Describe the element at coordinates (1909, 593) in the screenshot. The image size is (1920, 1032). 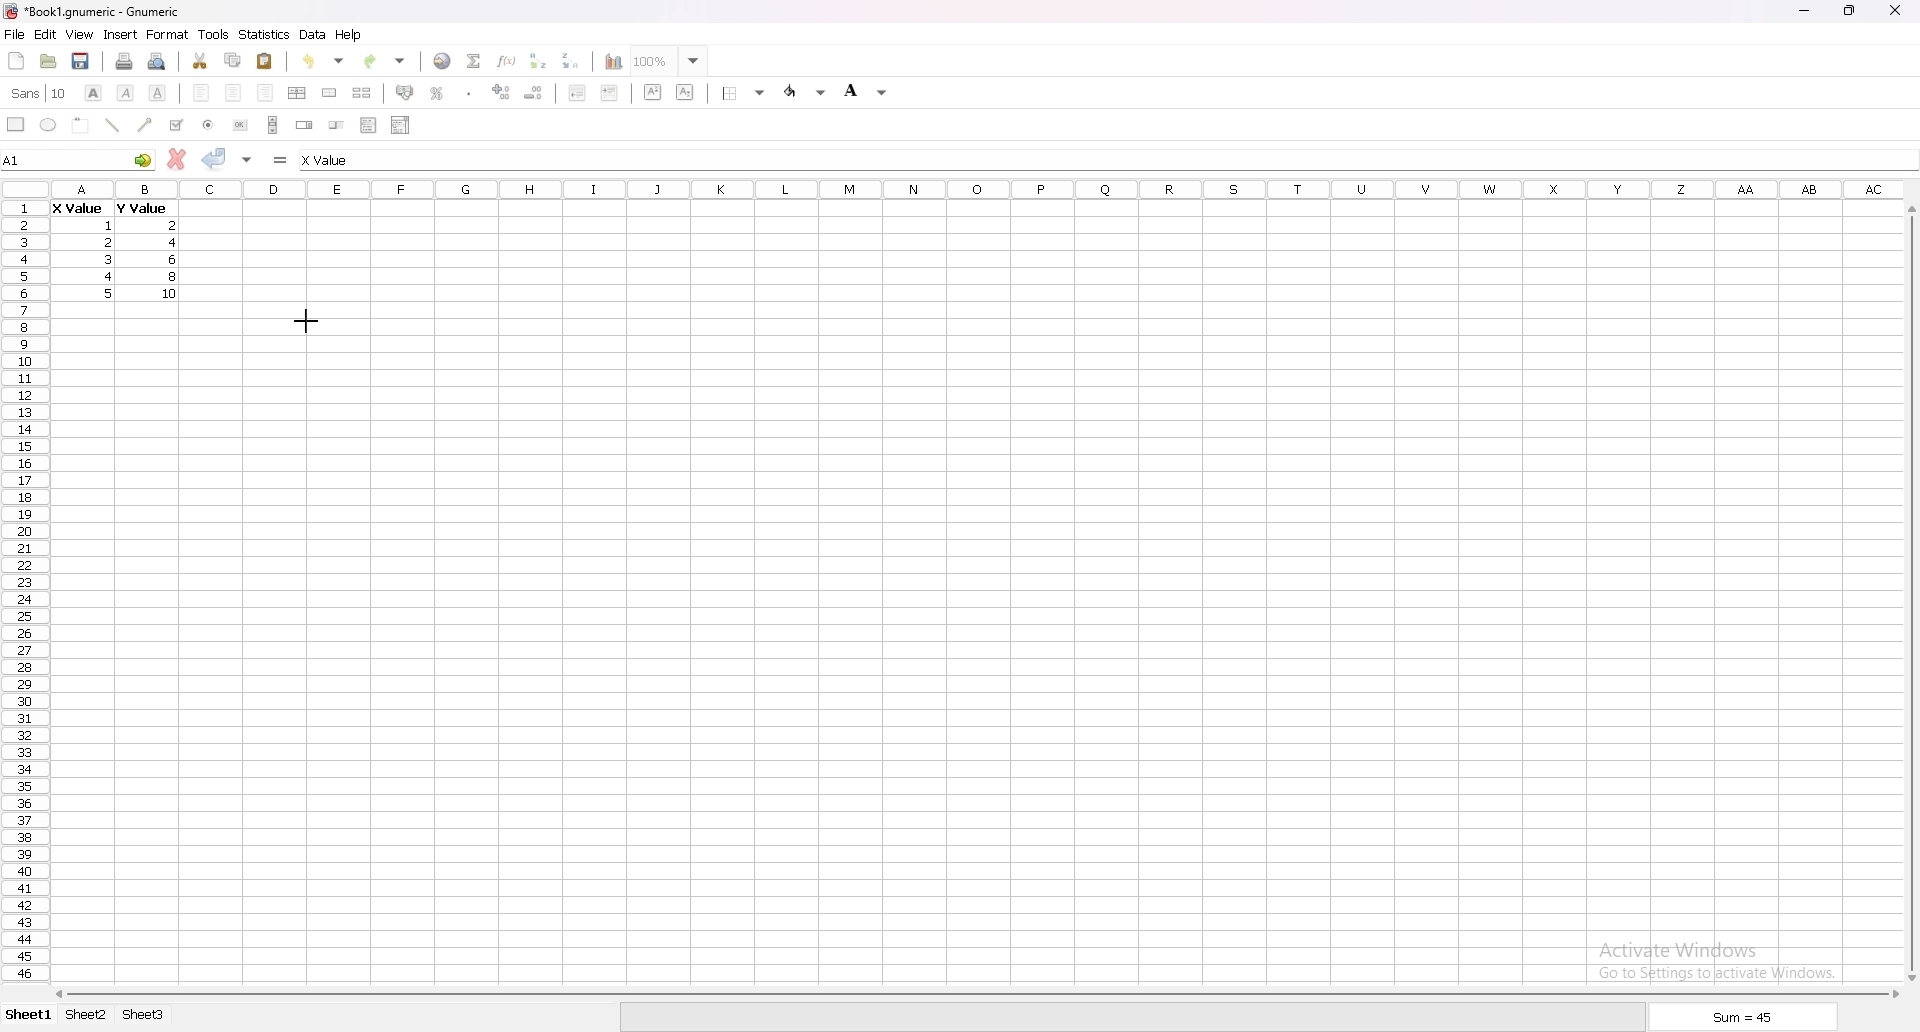
I see `scroll bar` at that location.